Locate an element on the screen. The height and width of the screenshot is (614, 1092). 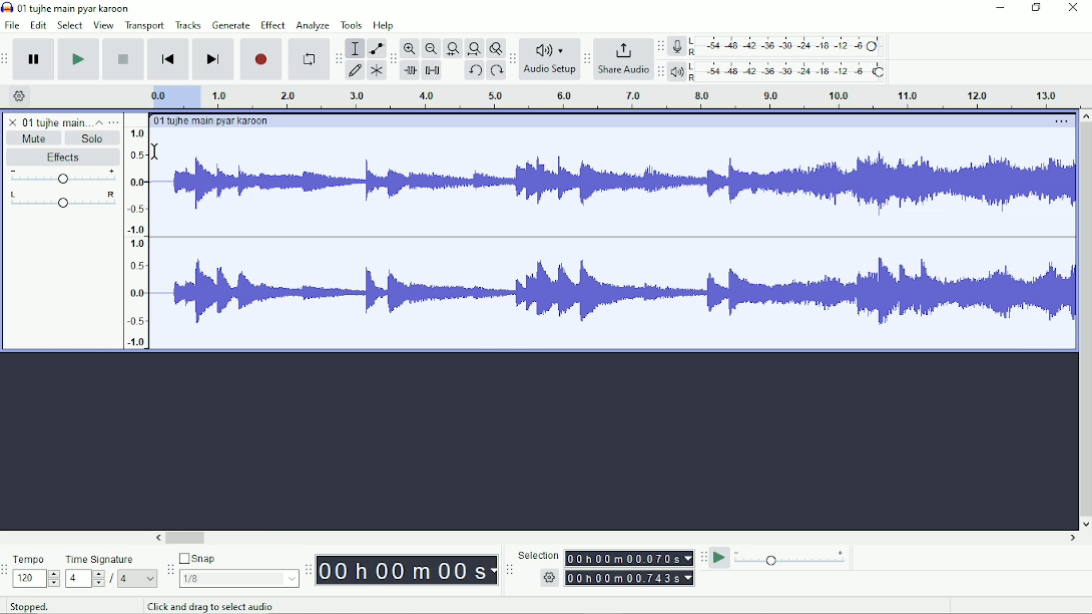
Edit is located at coordinates (39, 25).